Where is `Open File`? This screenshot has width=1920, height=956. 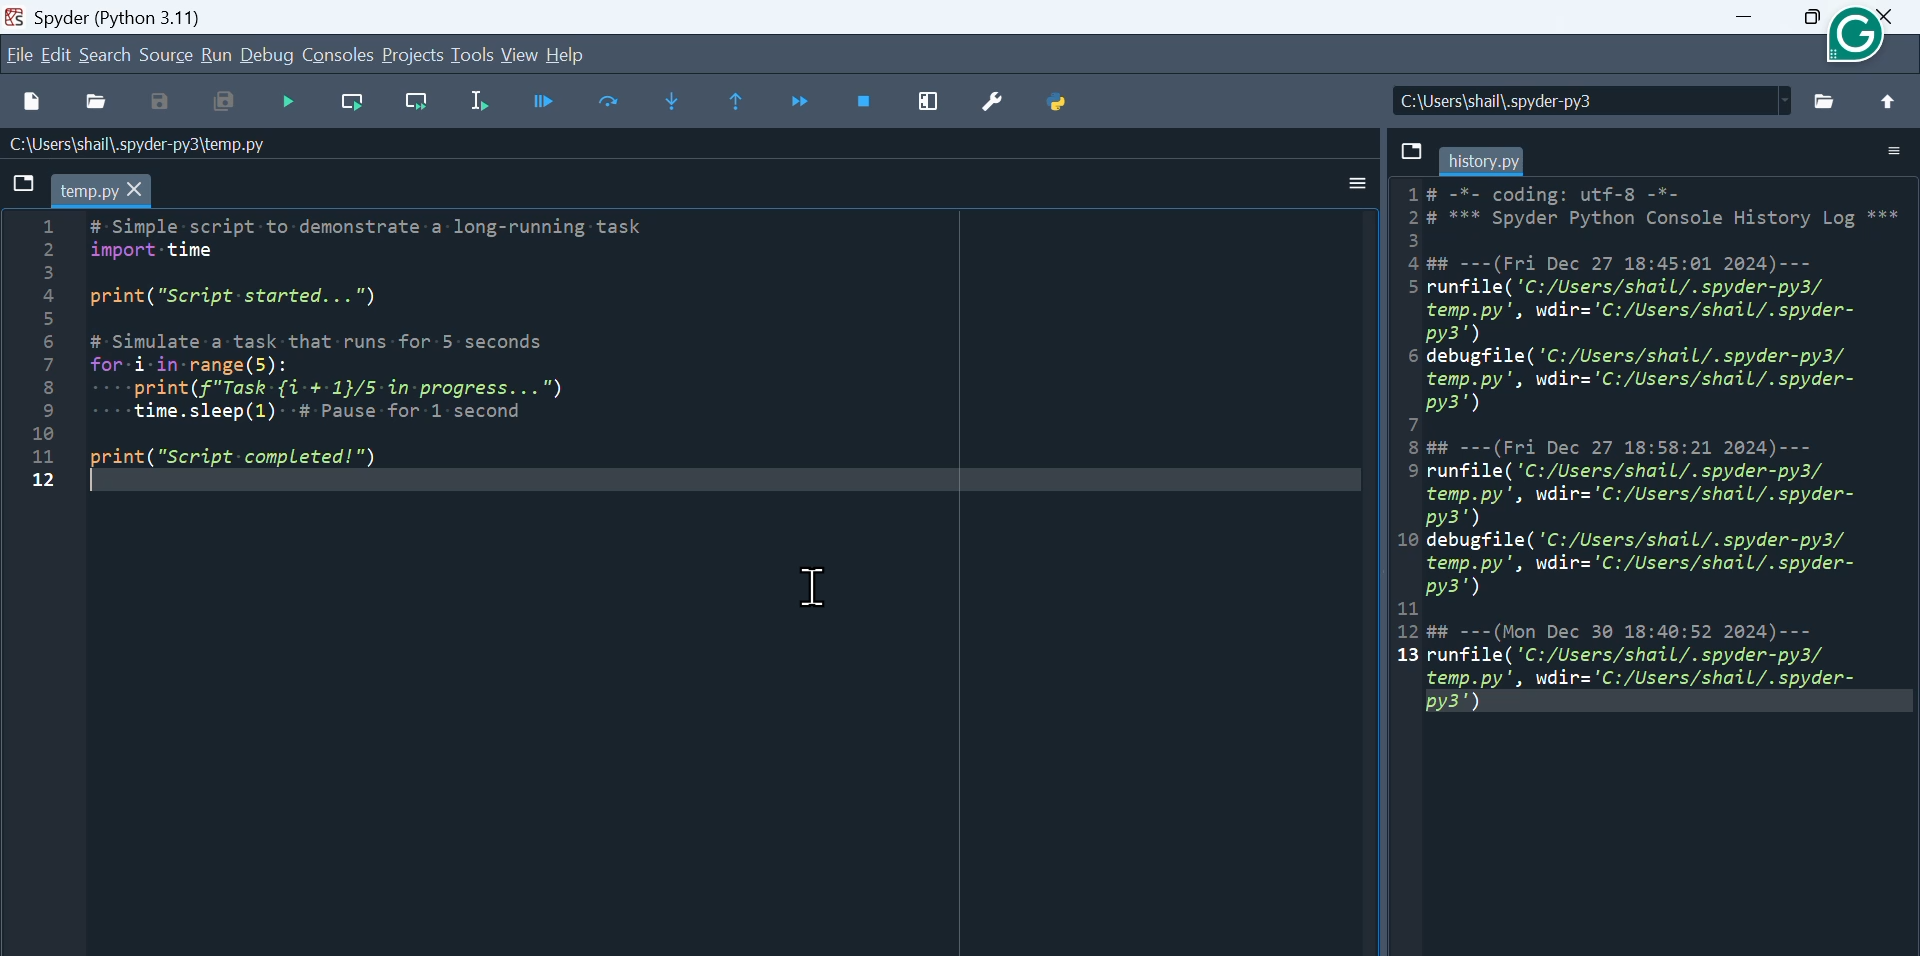 Open File is located at coordinates (97, 106).